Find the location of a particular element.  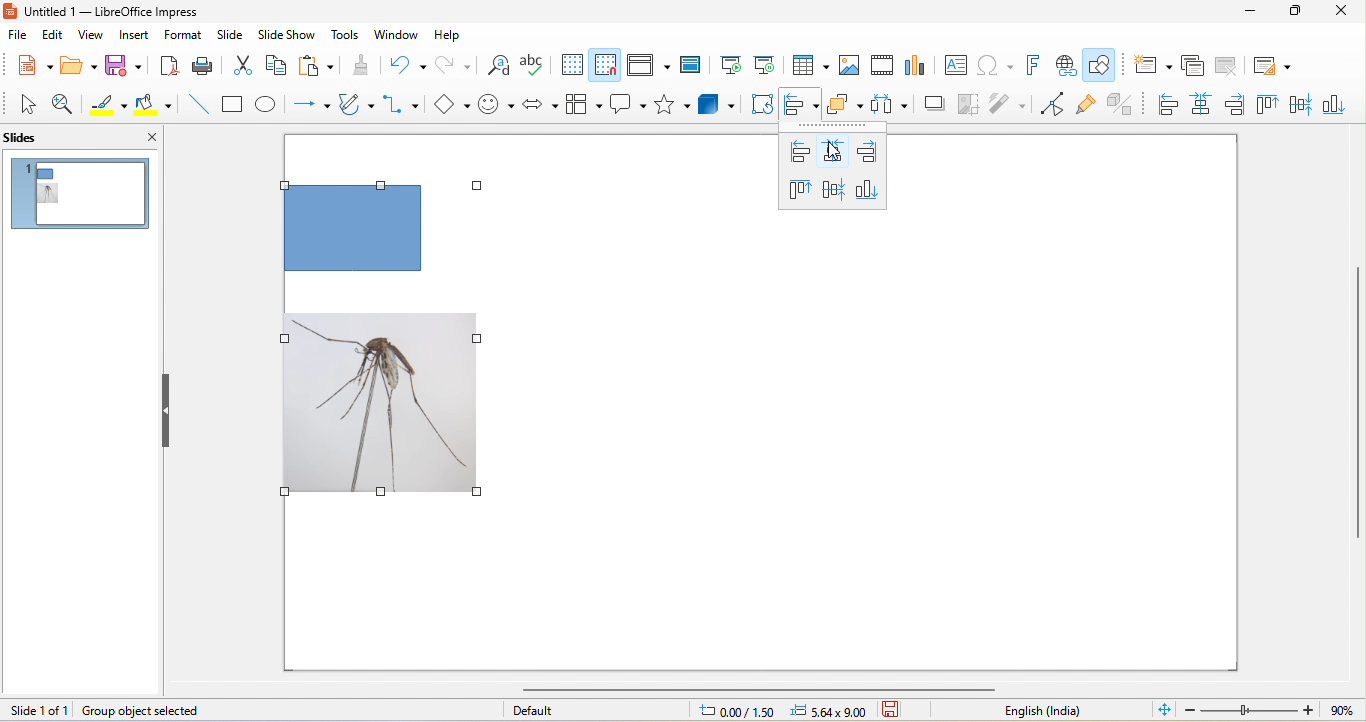

start from current slide is located at coordinates (769, 67).